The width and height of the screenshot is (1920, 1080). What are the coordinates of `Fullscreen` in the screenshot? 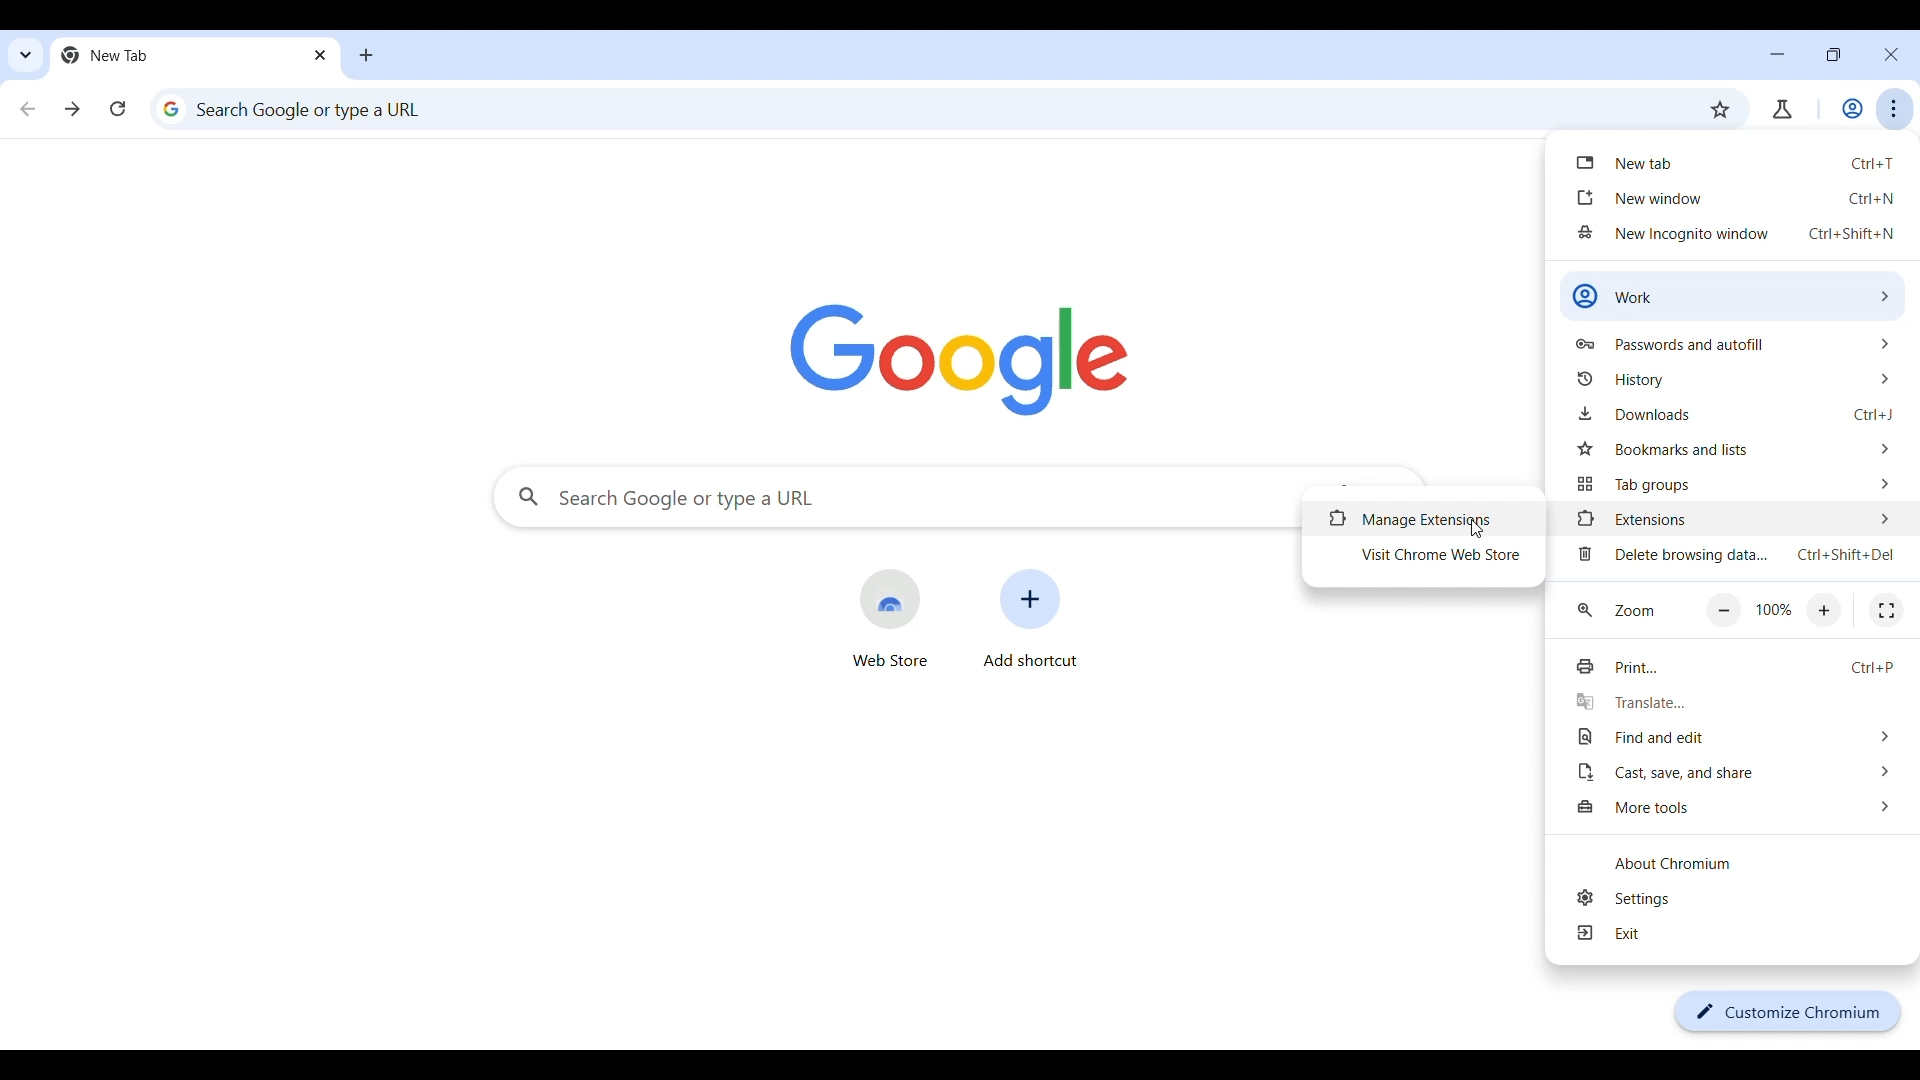 It's located at (1886, 611).